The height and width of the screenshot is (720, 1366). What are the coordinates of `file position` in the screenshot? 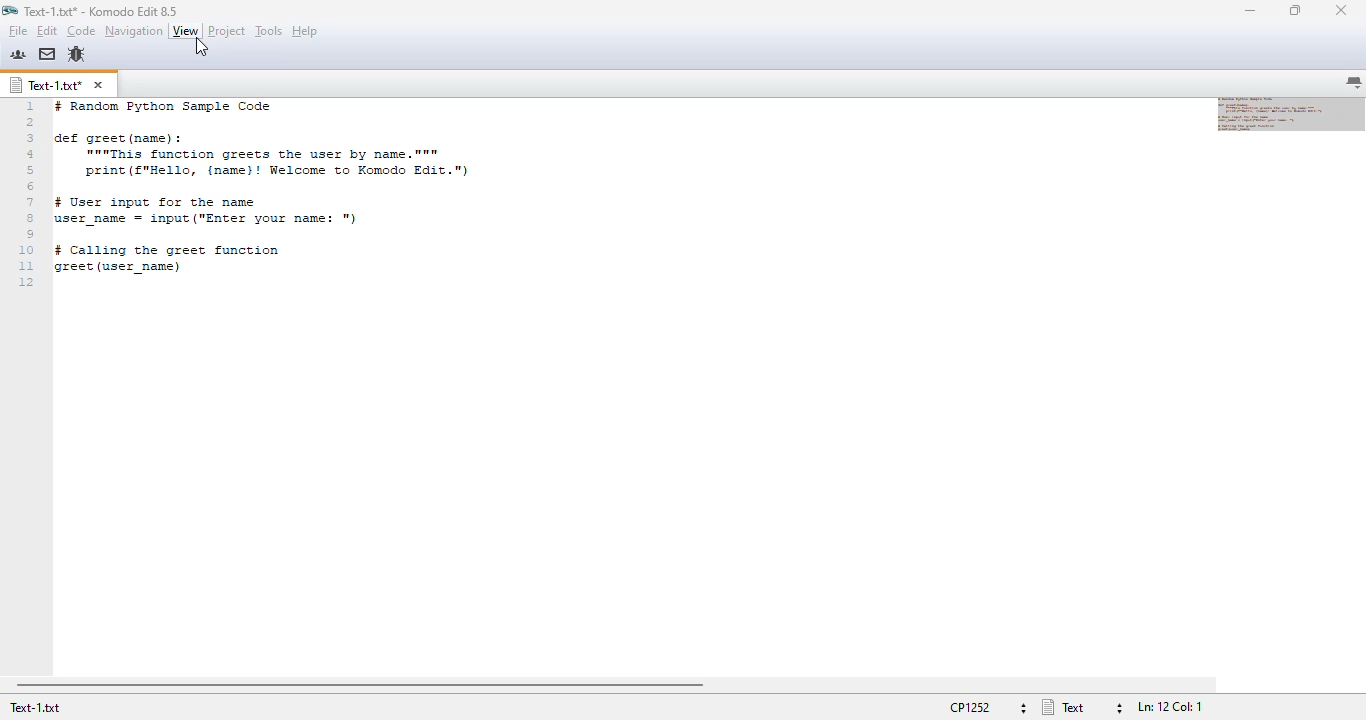 It's located at (1170, 708).